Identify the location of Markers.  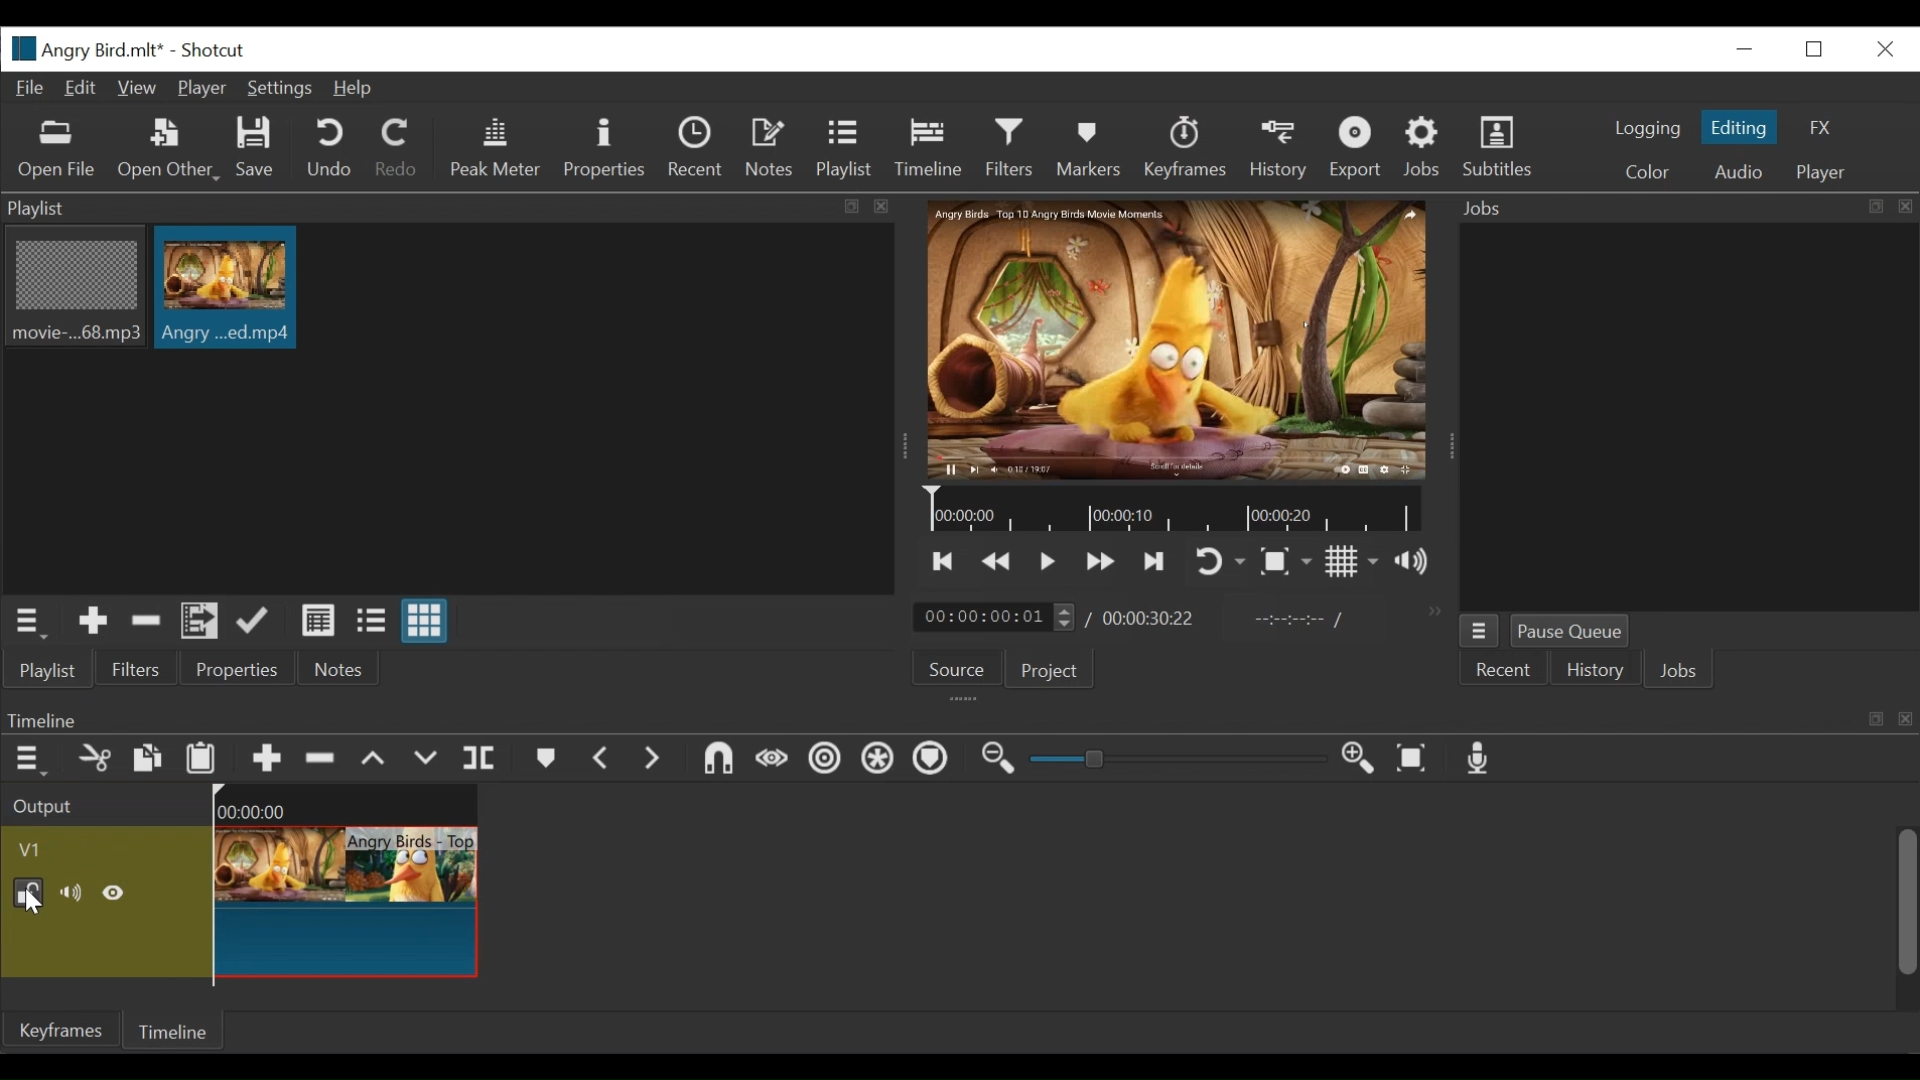
(1085, 149).